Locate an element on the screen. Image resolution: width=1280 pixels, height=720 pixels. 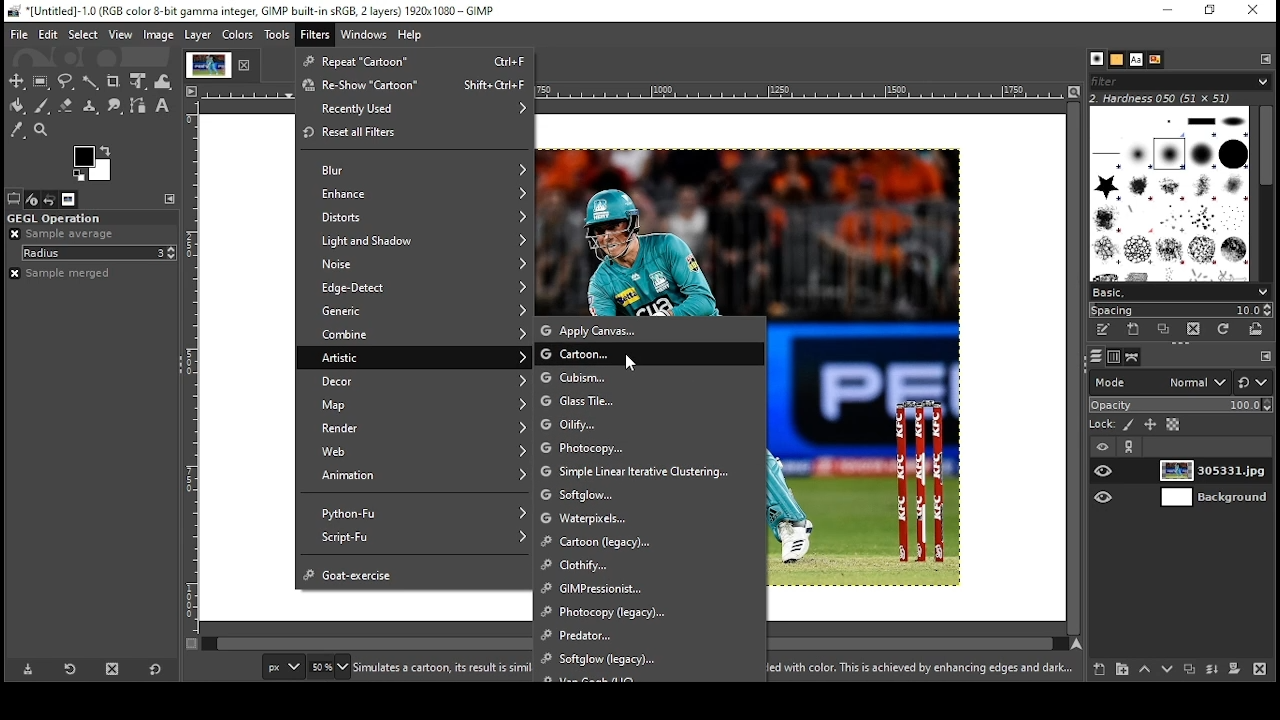
fuzzy selection  is located at coordinates (90, 82).